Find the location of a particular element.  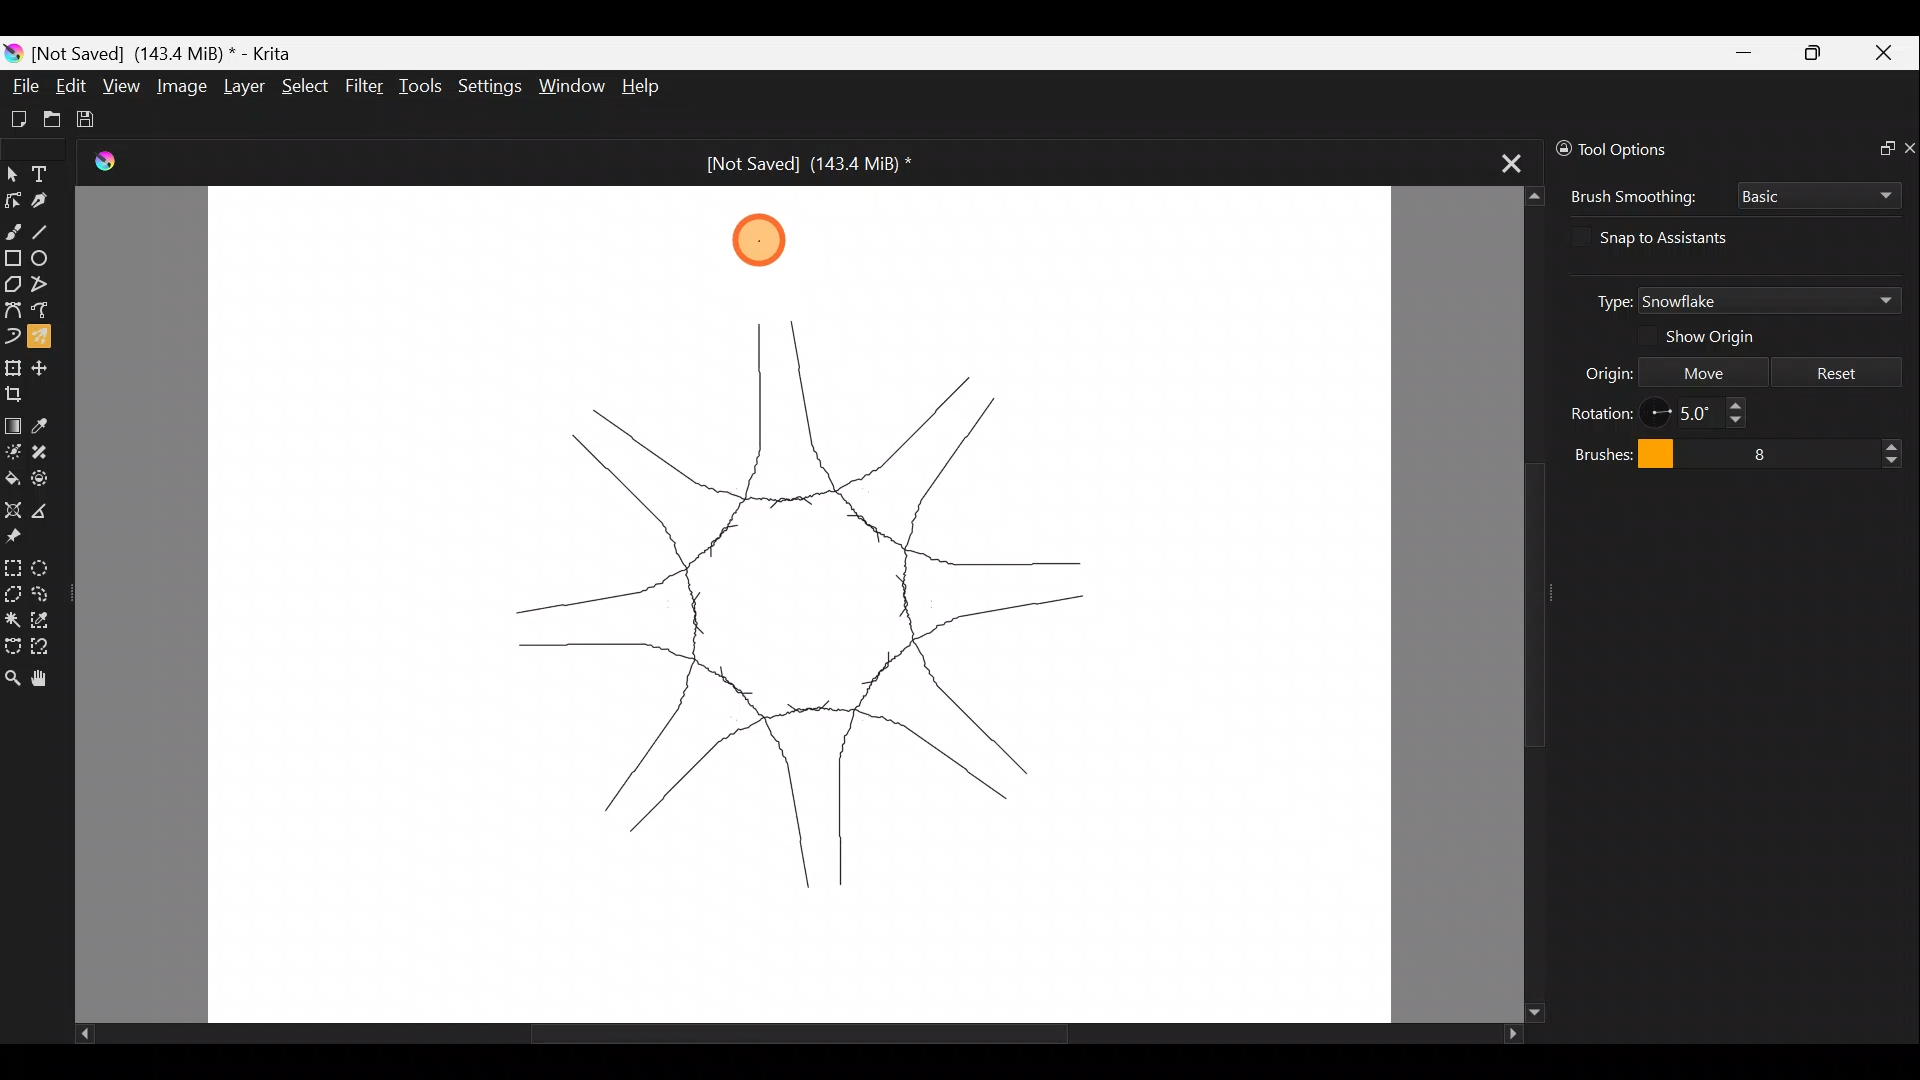

Measure the distance between two points is located at coordinates (48, 508).